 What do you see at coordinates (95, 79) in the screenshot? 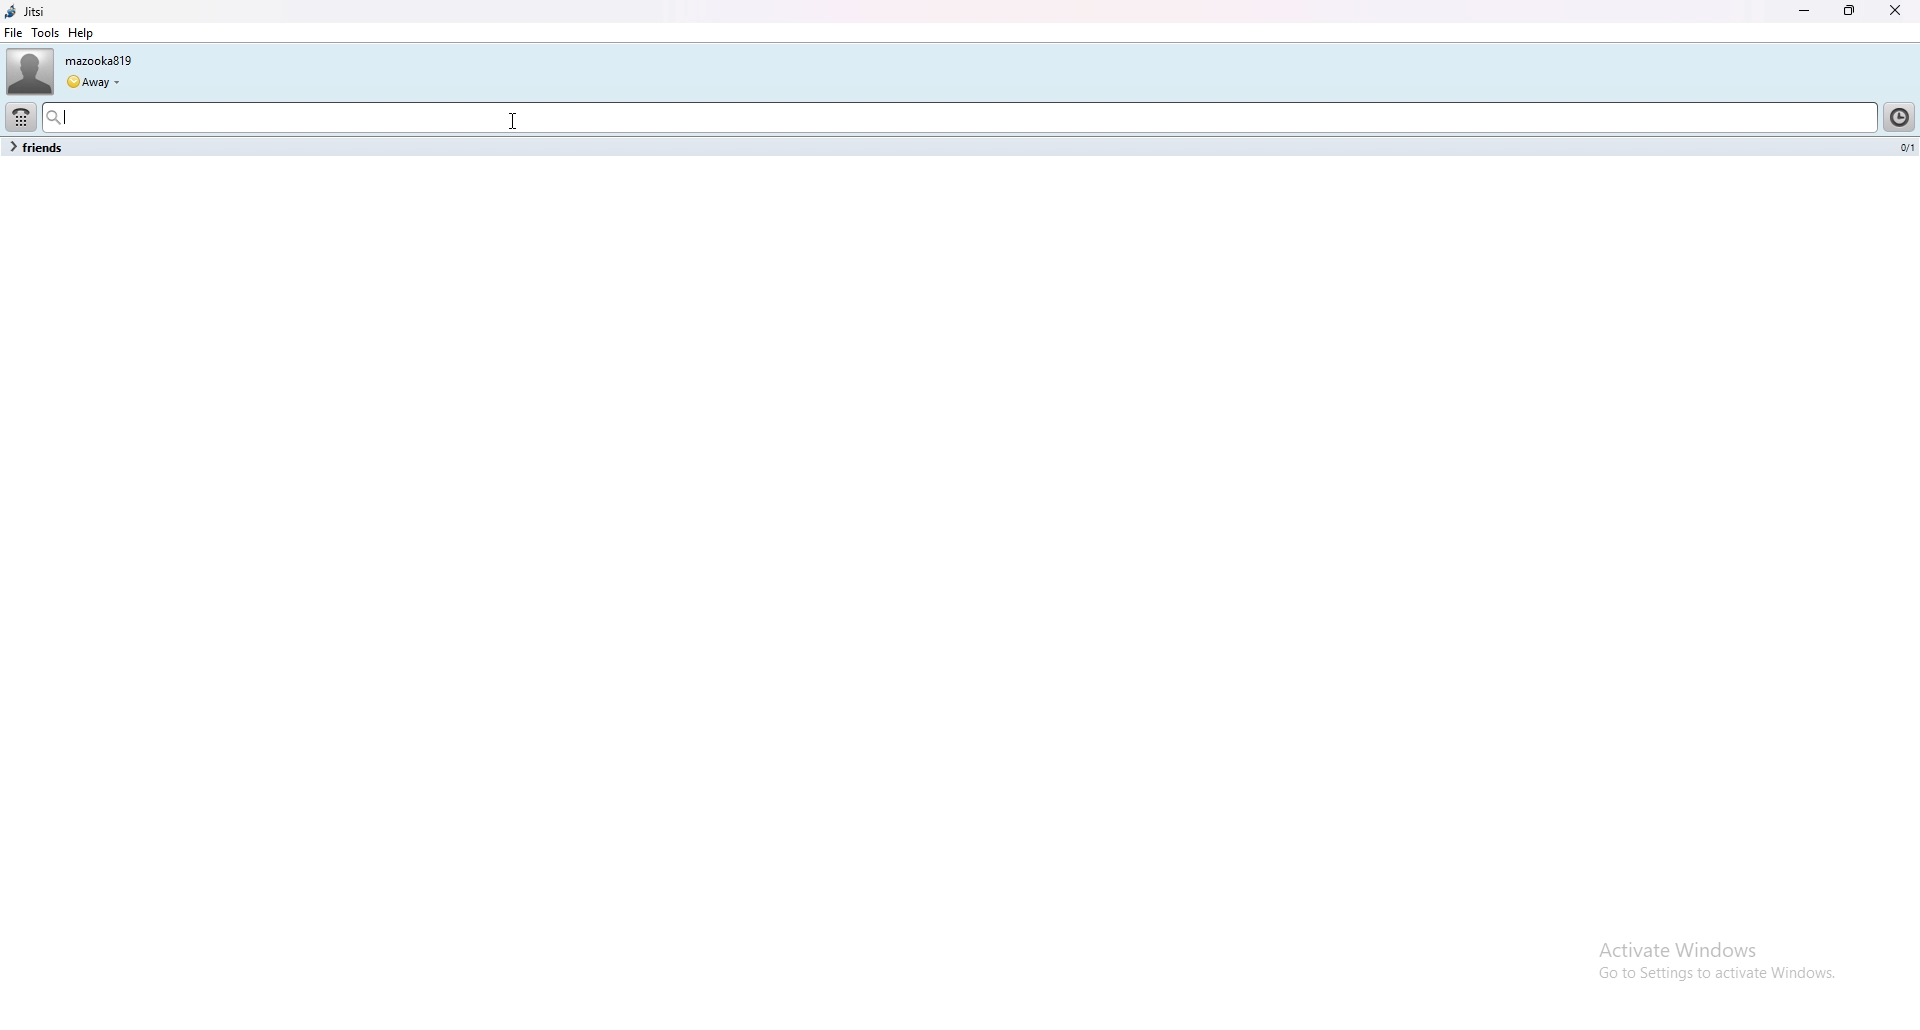
I see `Away ` at bounding box center [95, 79].